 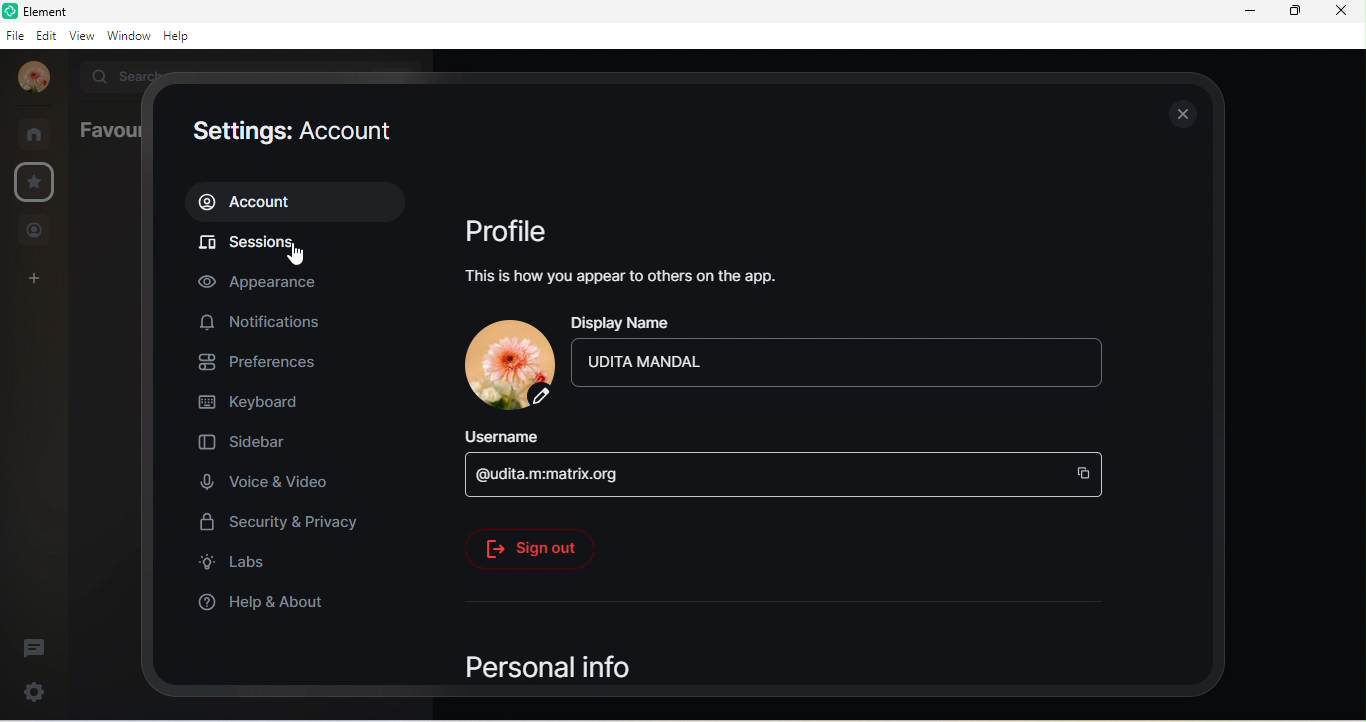 What do you see at coordinates (508, 365) in the screenshot?
I see `display image` at bounding box center [508, 365].